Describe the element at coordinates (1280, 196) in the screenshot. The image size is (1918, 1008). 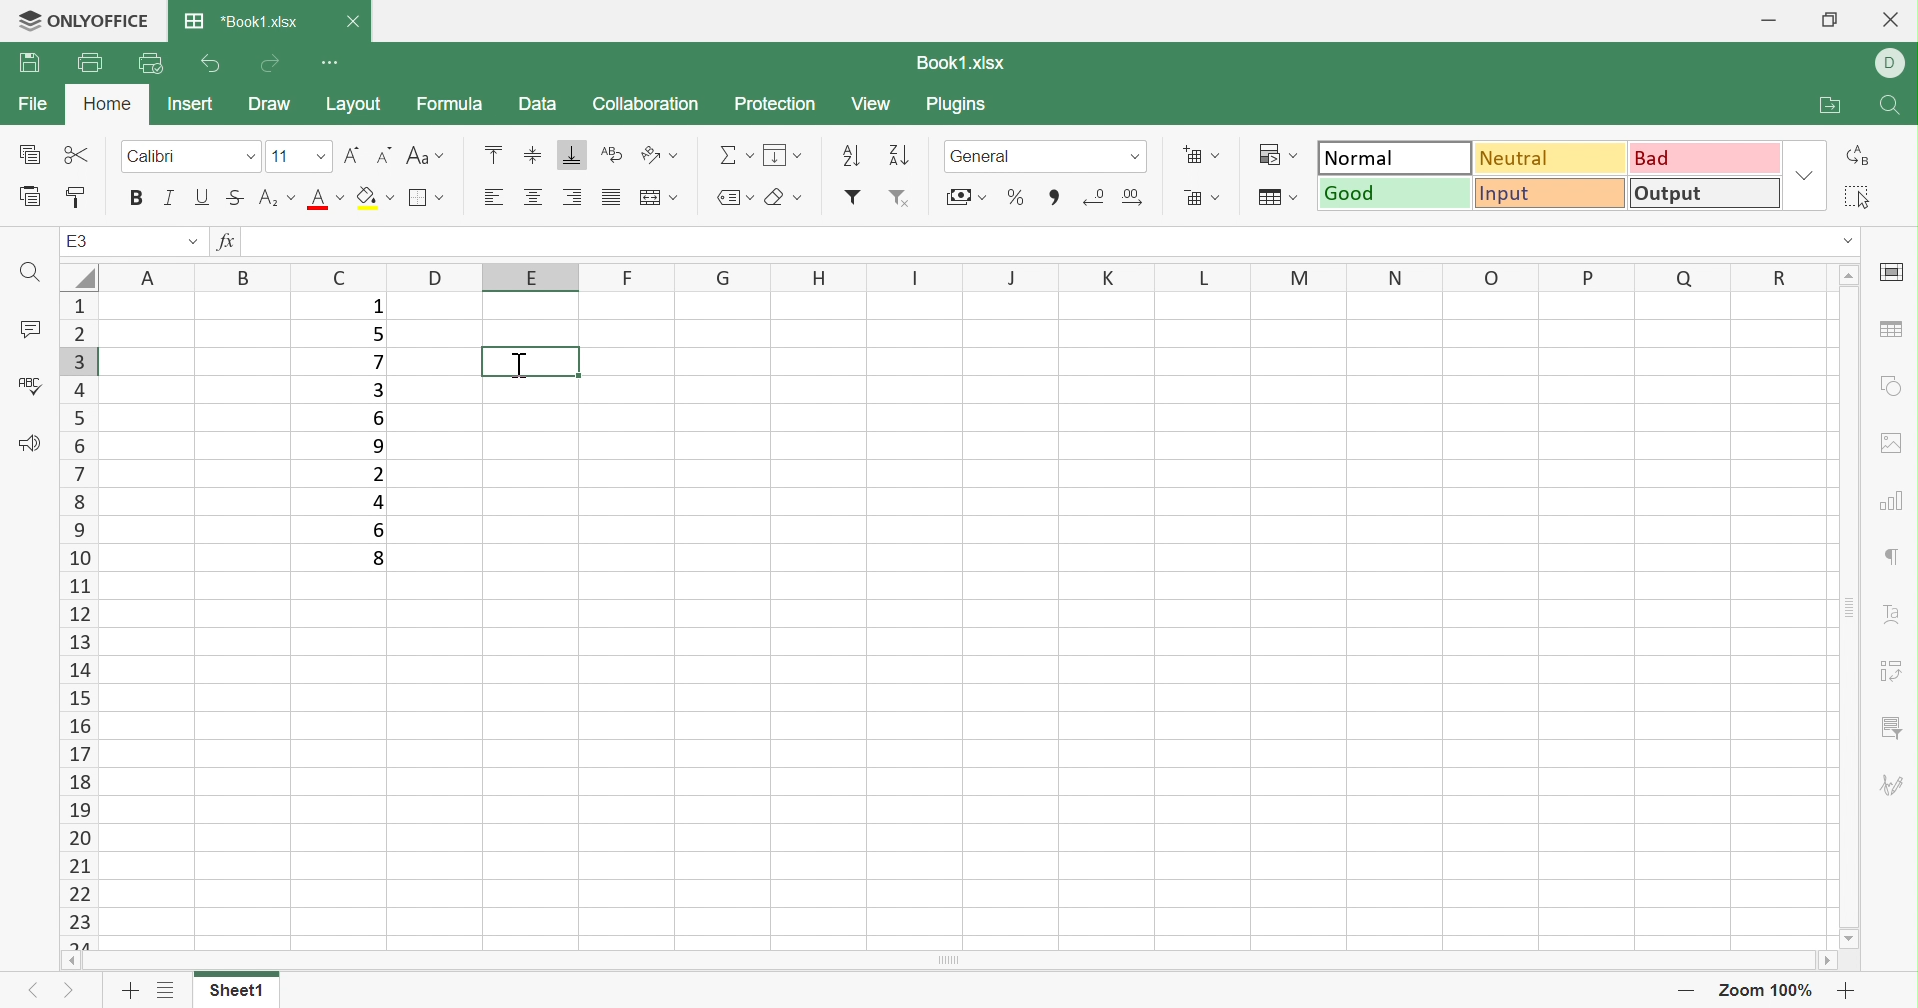
I see `Format table as template` at that location.